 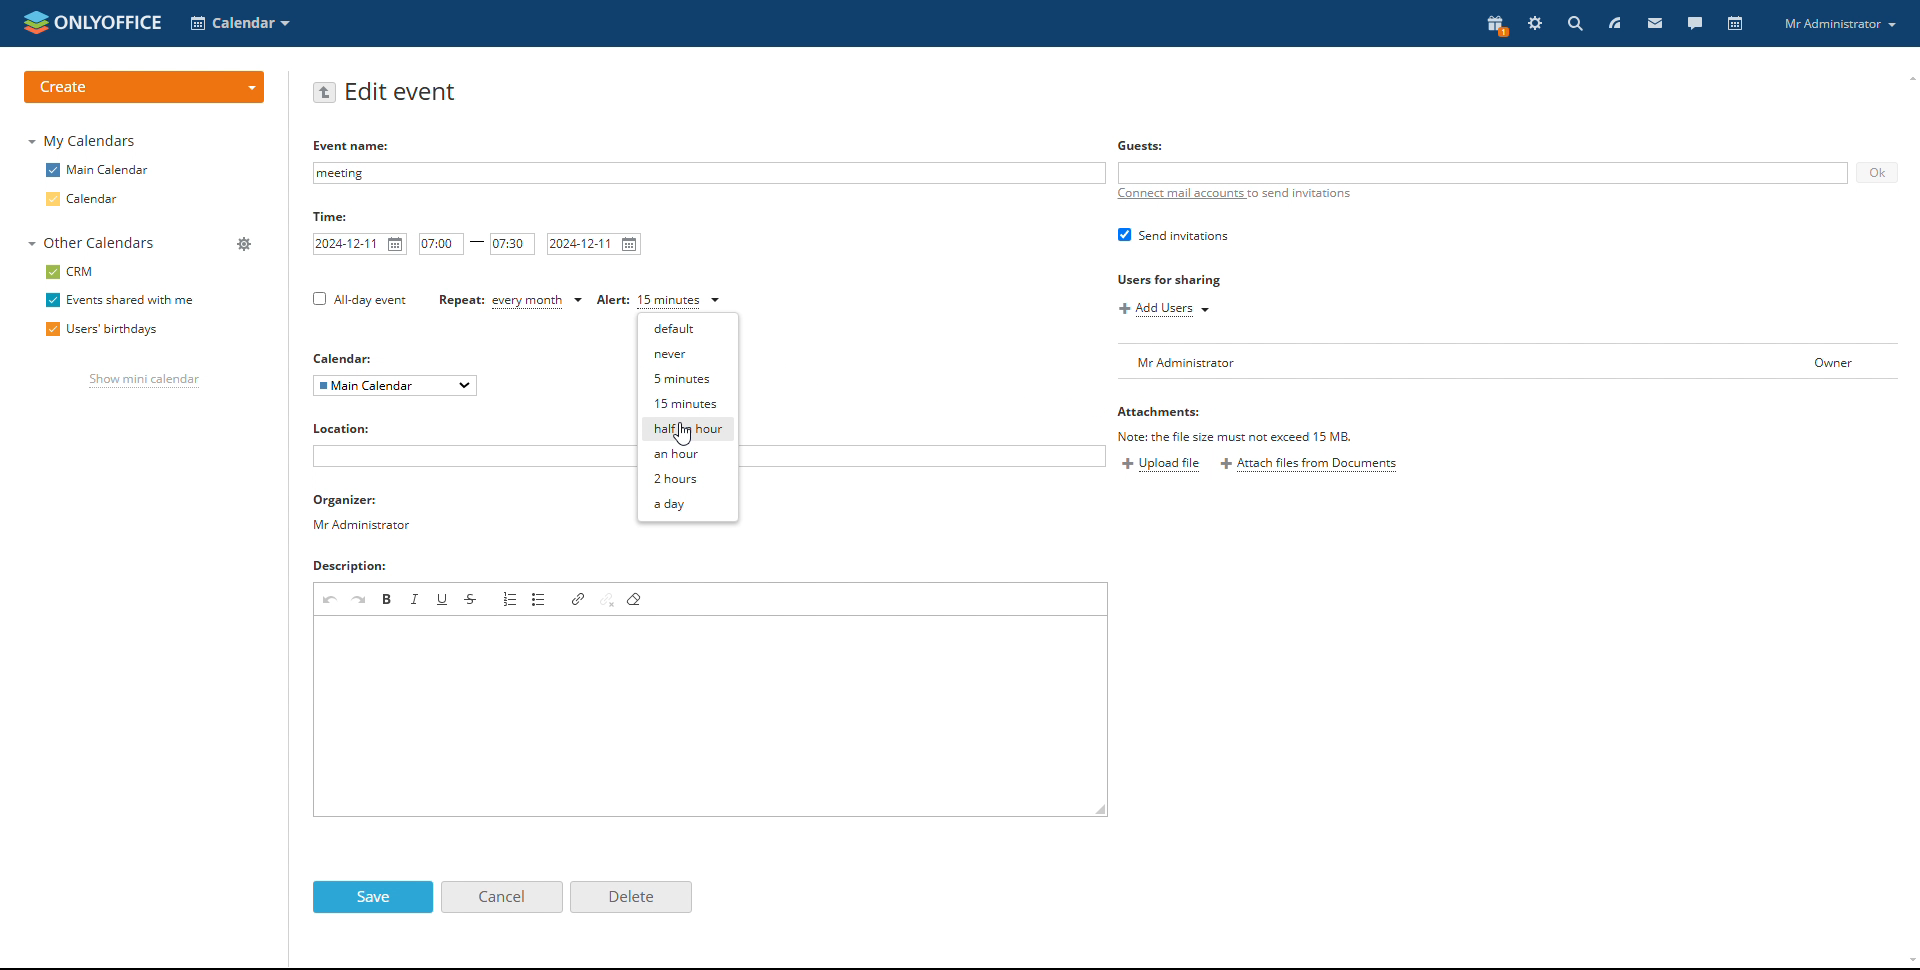 I want to click on manage, so click(x=245, y=243).